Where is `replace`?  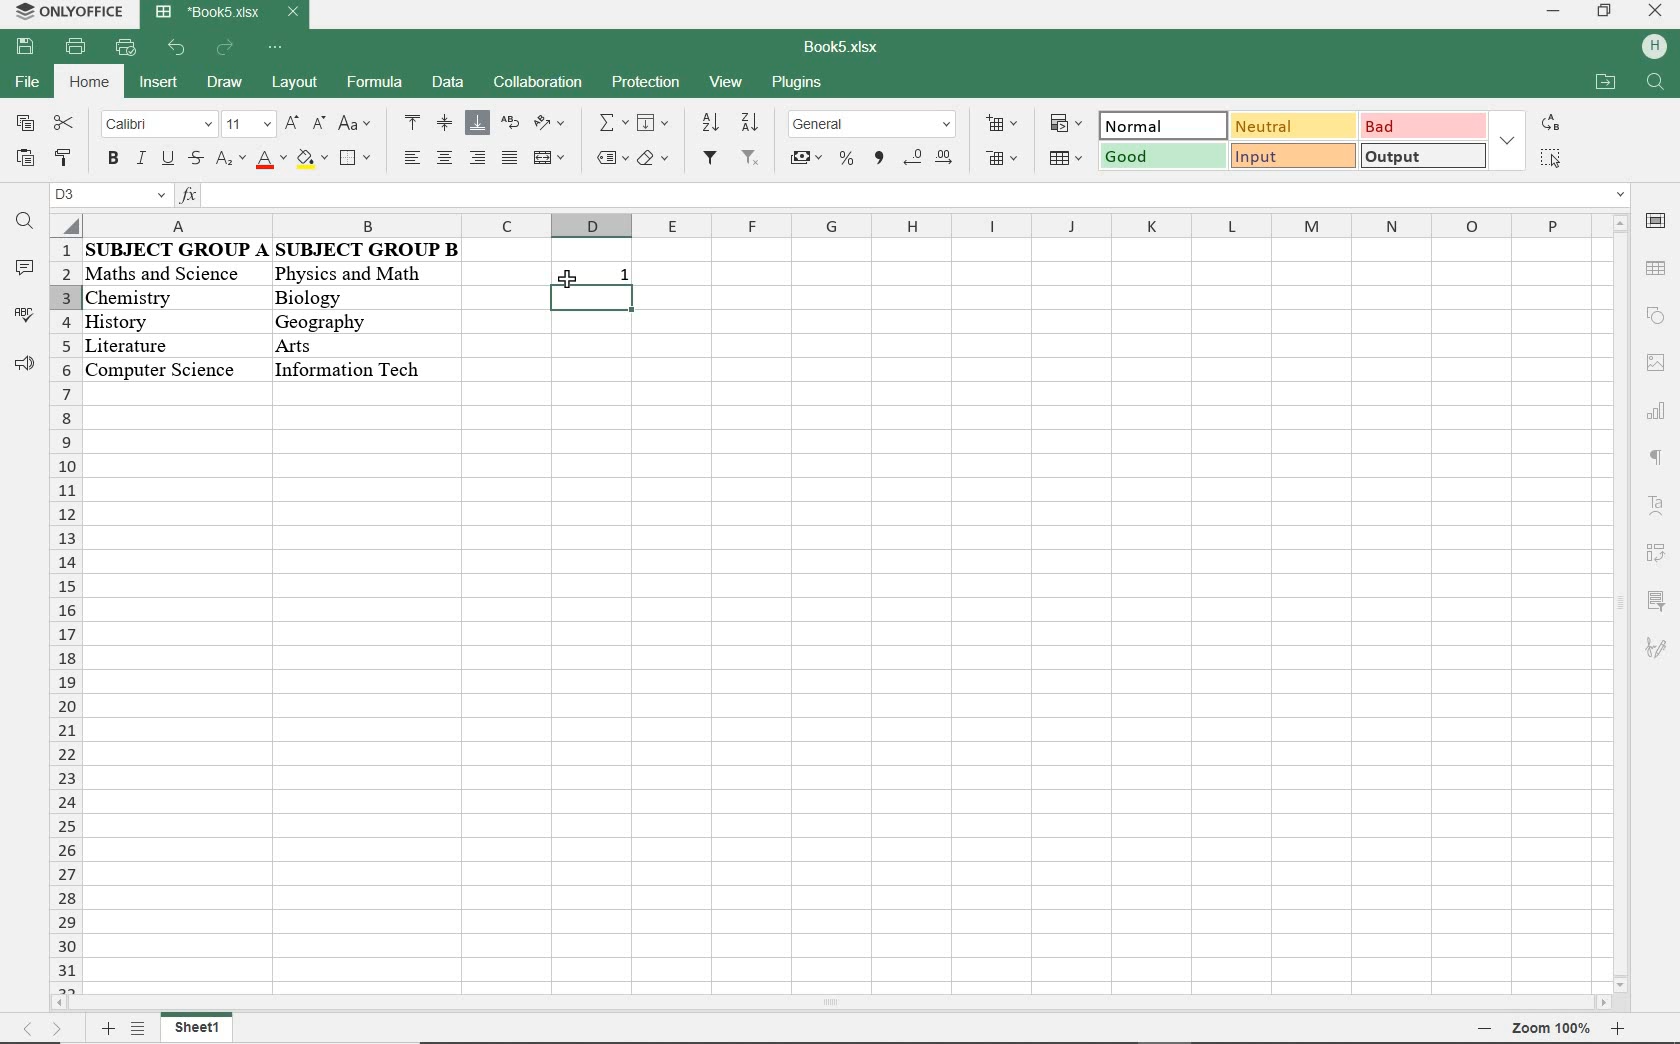 replace is located at coordinates (1551, 122).